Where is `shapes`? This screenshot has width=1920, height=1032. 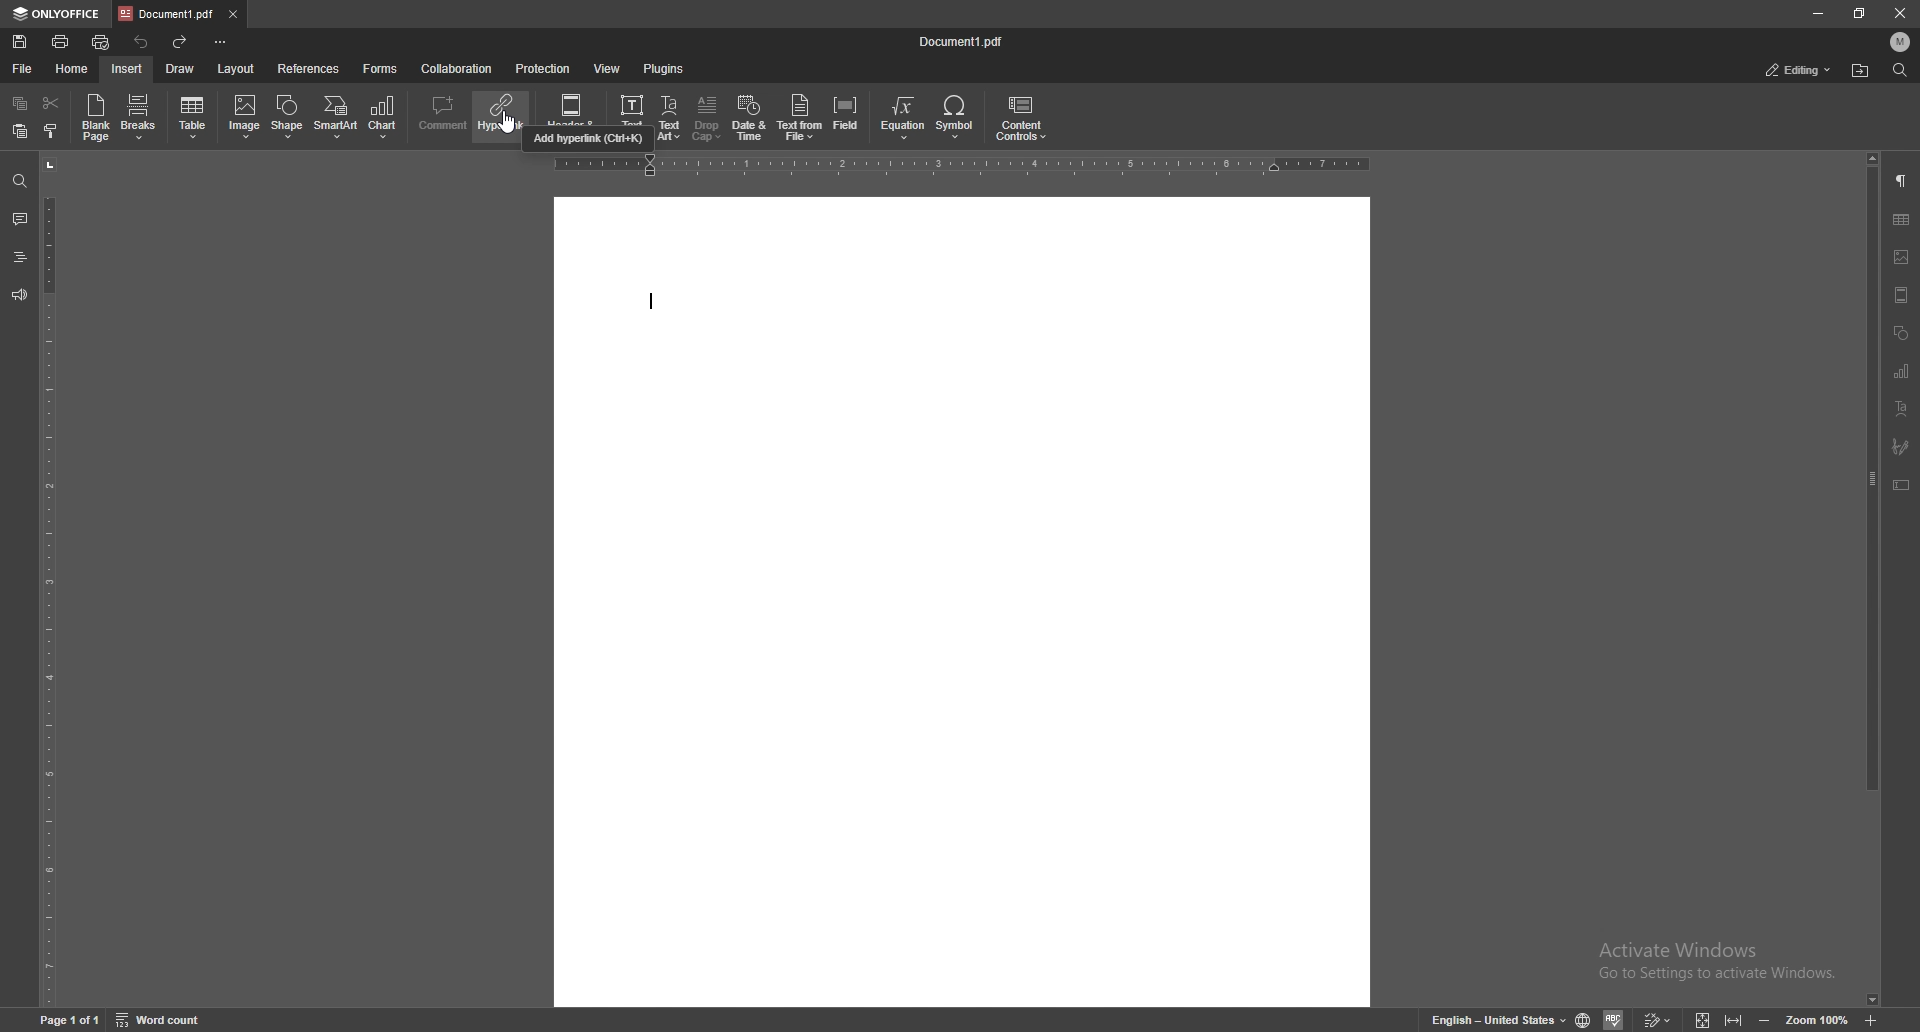 shapes is located at coordinates (1900, 334).